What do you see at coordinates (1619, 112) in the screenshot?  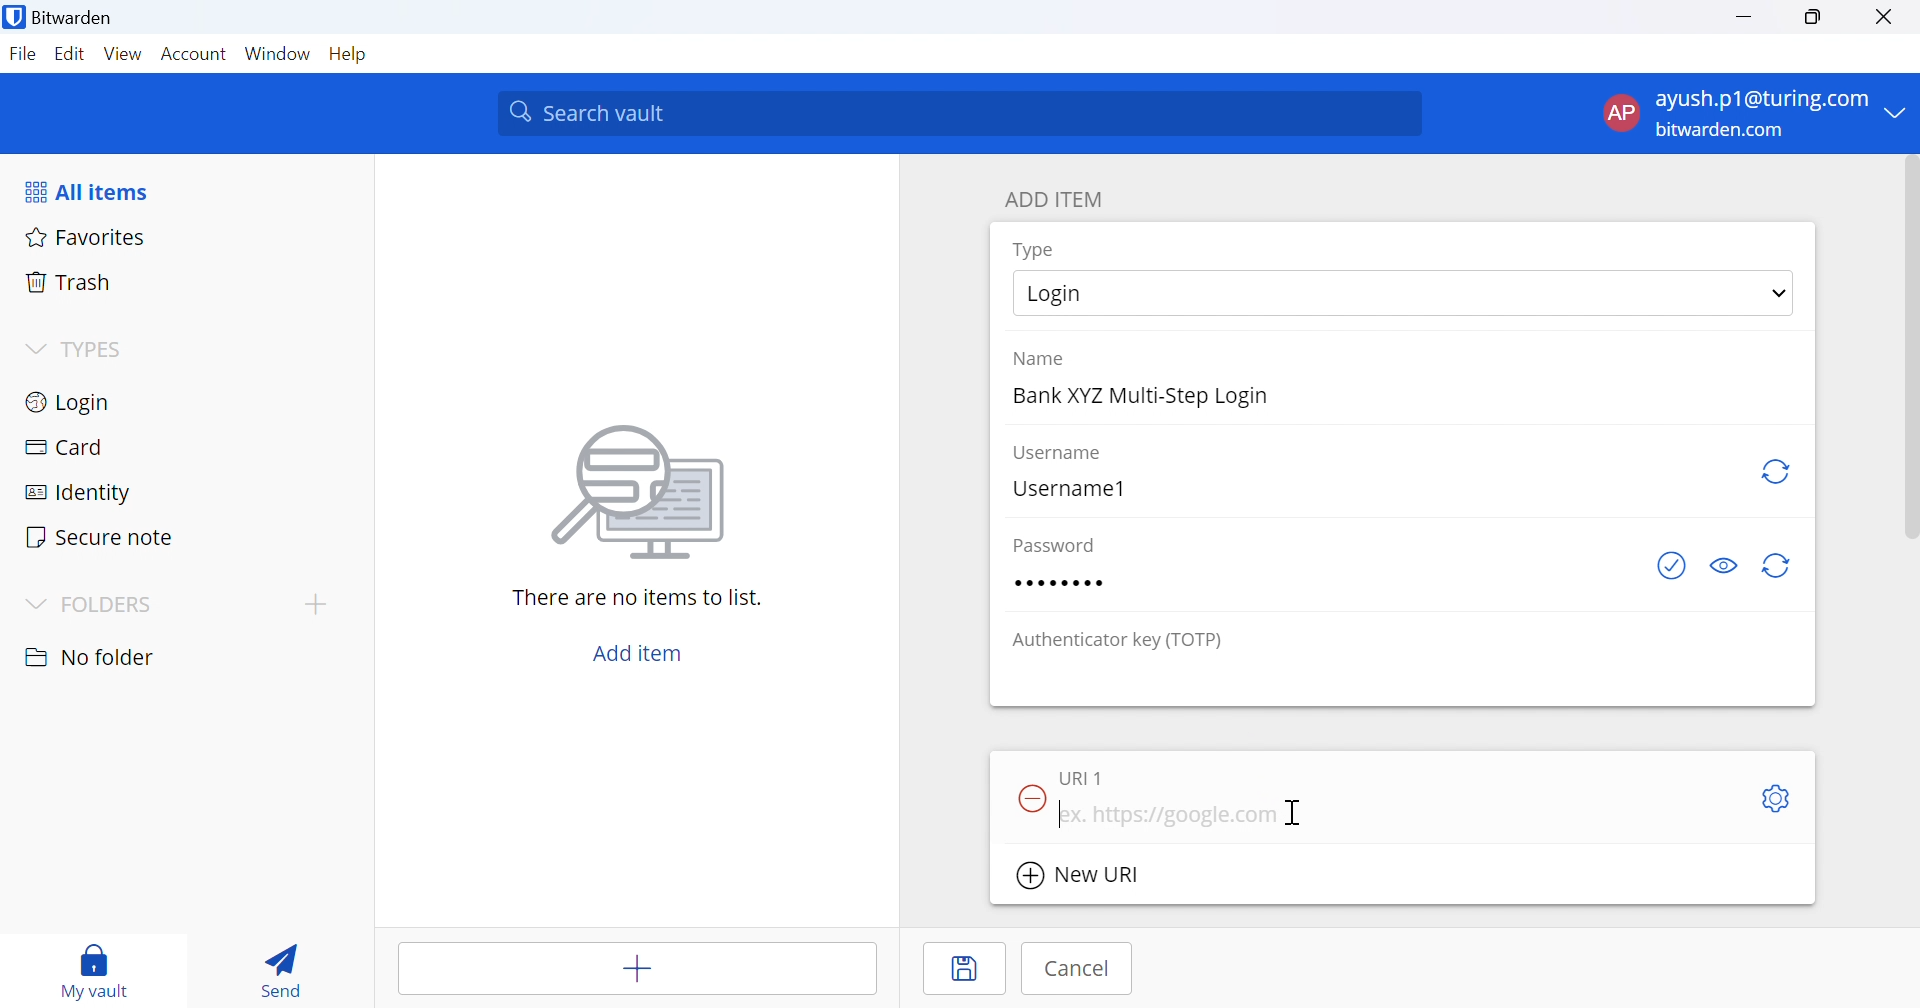 I see `AP` at bounding box center [1619, 112].